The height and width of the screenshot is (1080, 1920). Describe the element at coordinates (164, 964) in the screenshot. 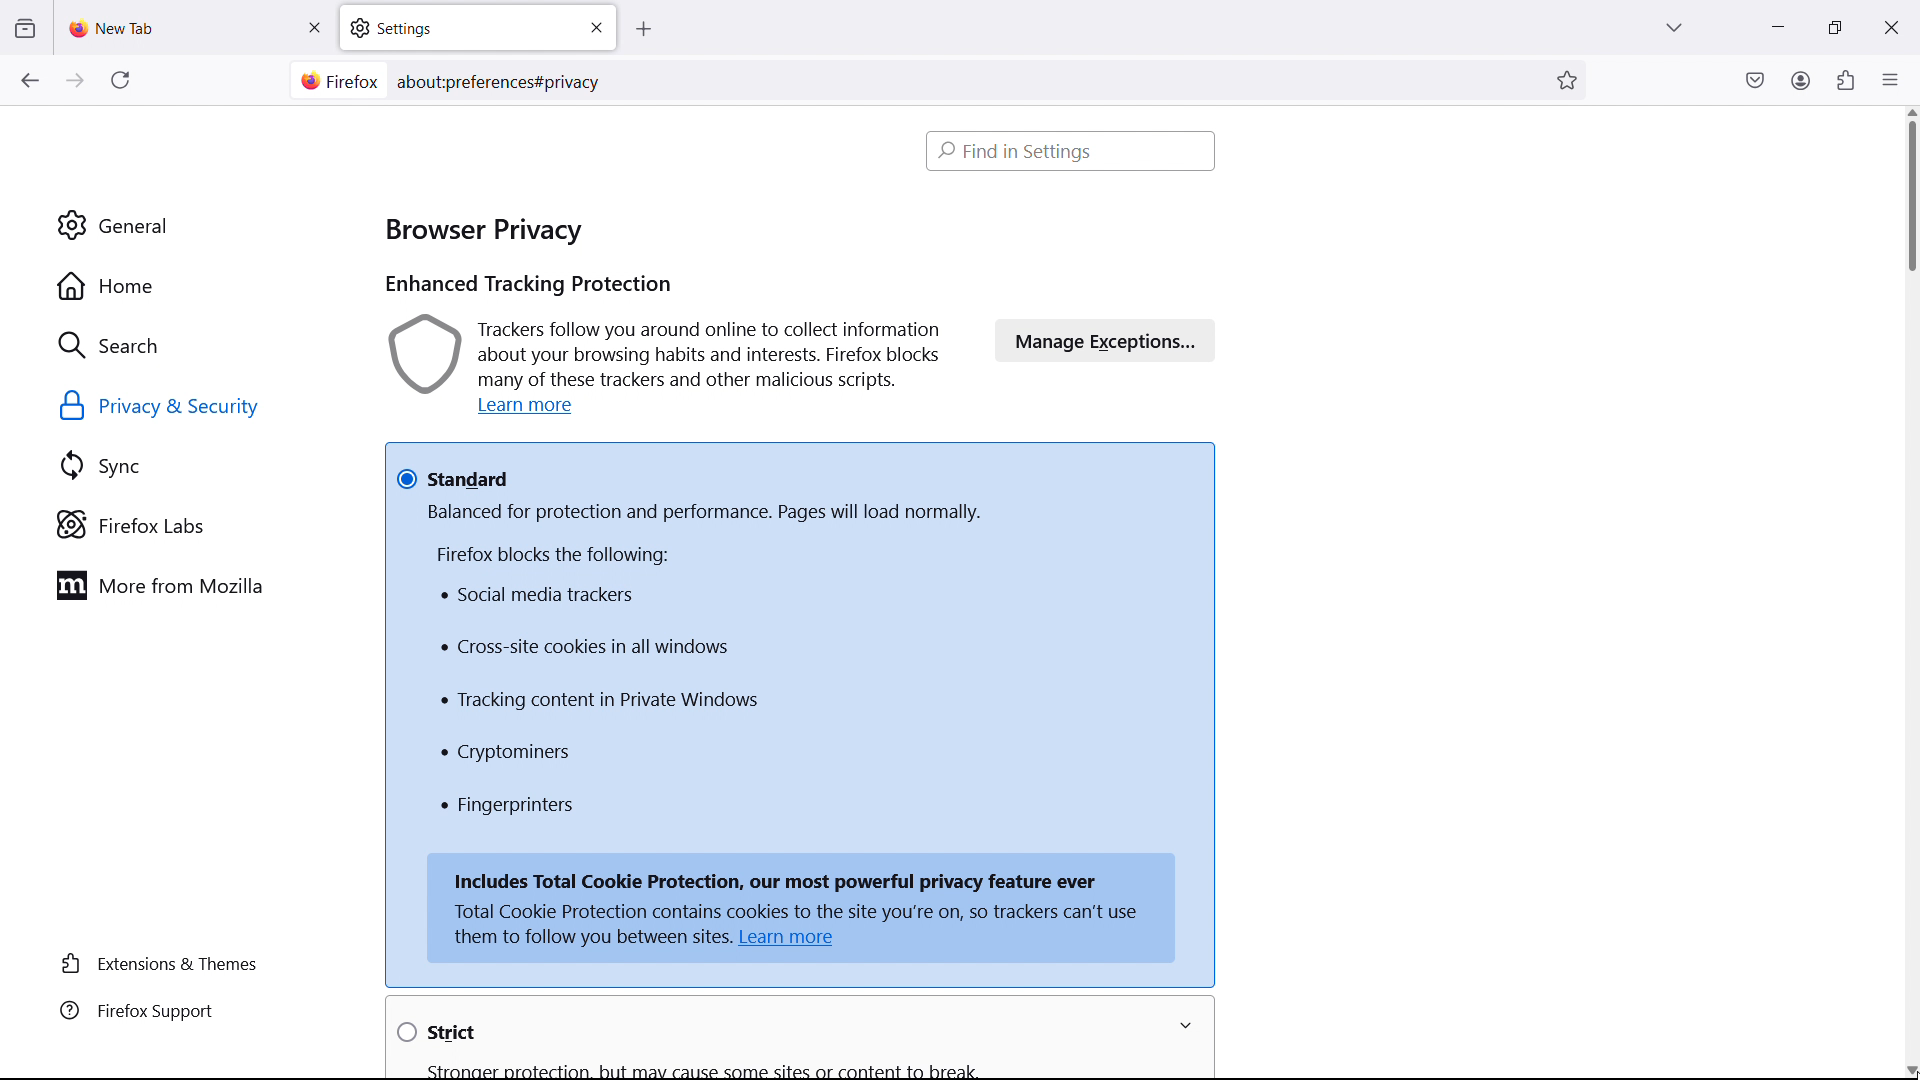

I see `extensions & themes` at that location.